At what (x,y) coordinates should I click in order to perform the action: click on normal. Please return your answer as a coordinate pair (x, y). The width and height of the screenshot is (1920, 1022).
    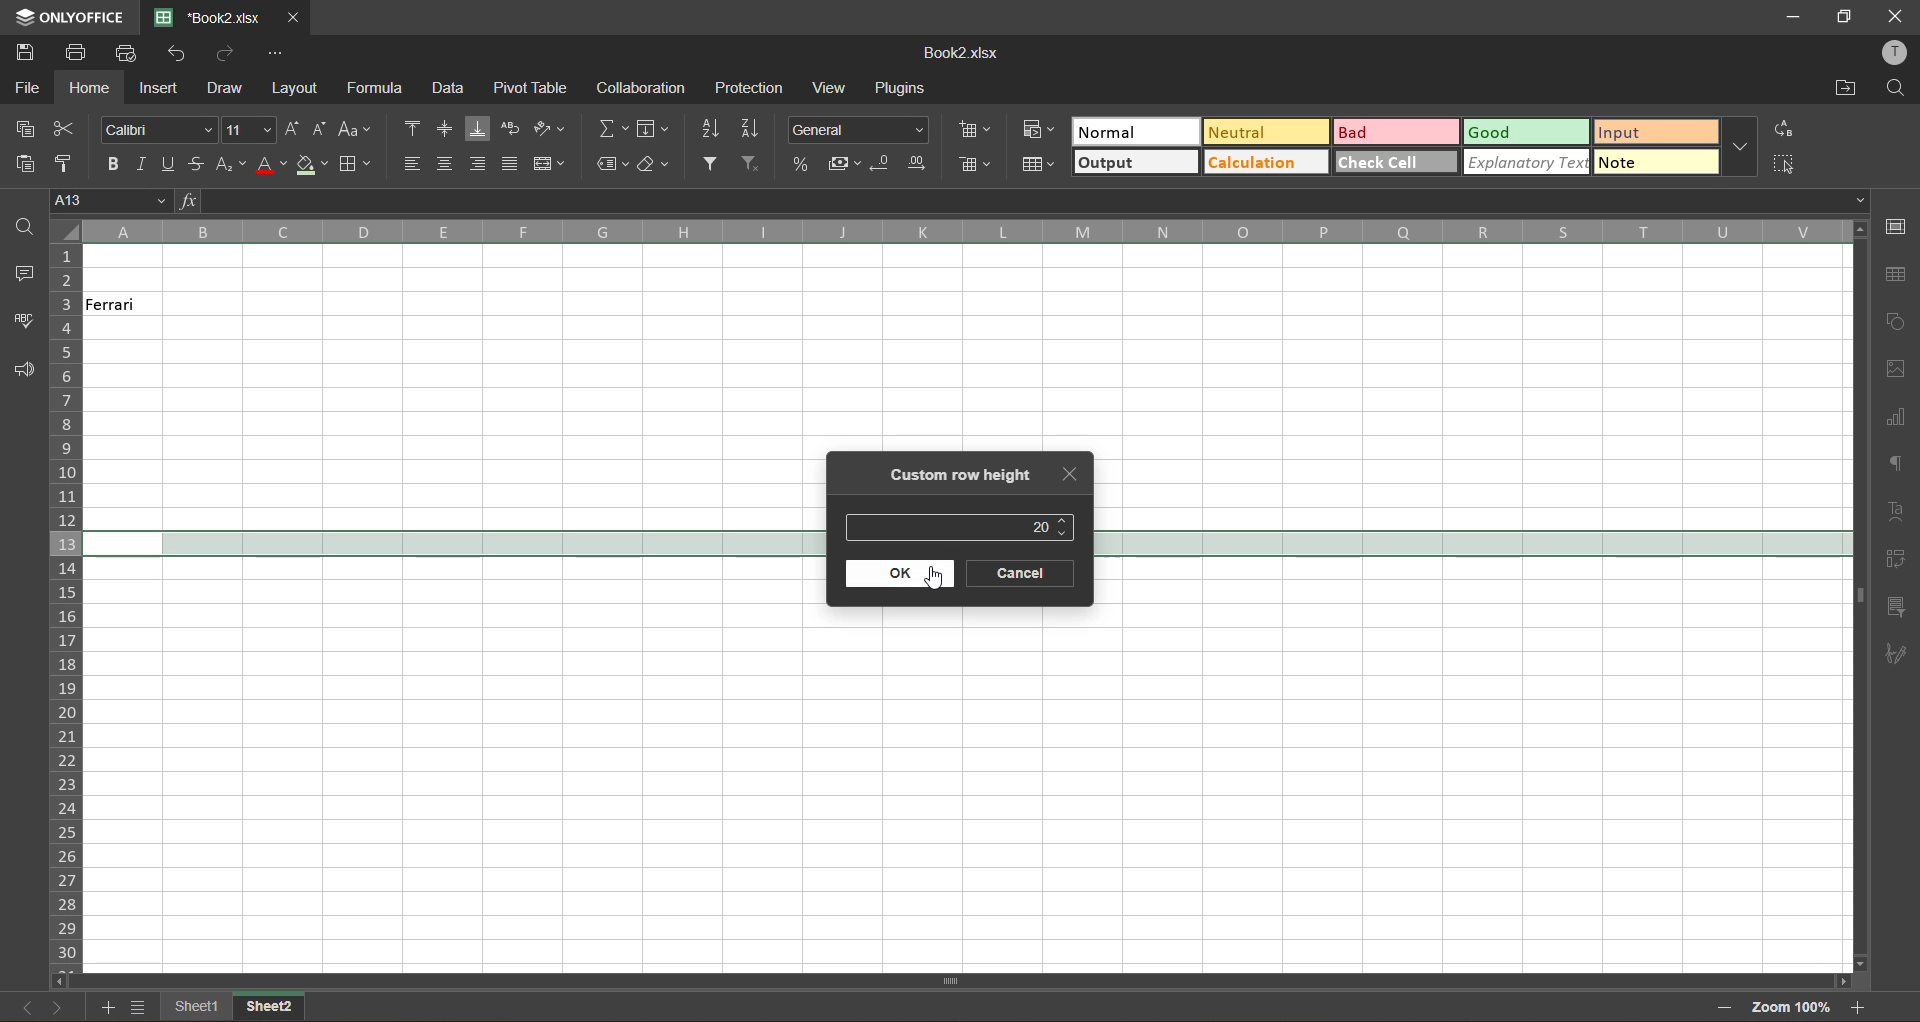
    Looking at the image, I should click on (1136, 133).